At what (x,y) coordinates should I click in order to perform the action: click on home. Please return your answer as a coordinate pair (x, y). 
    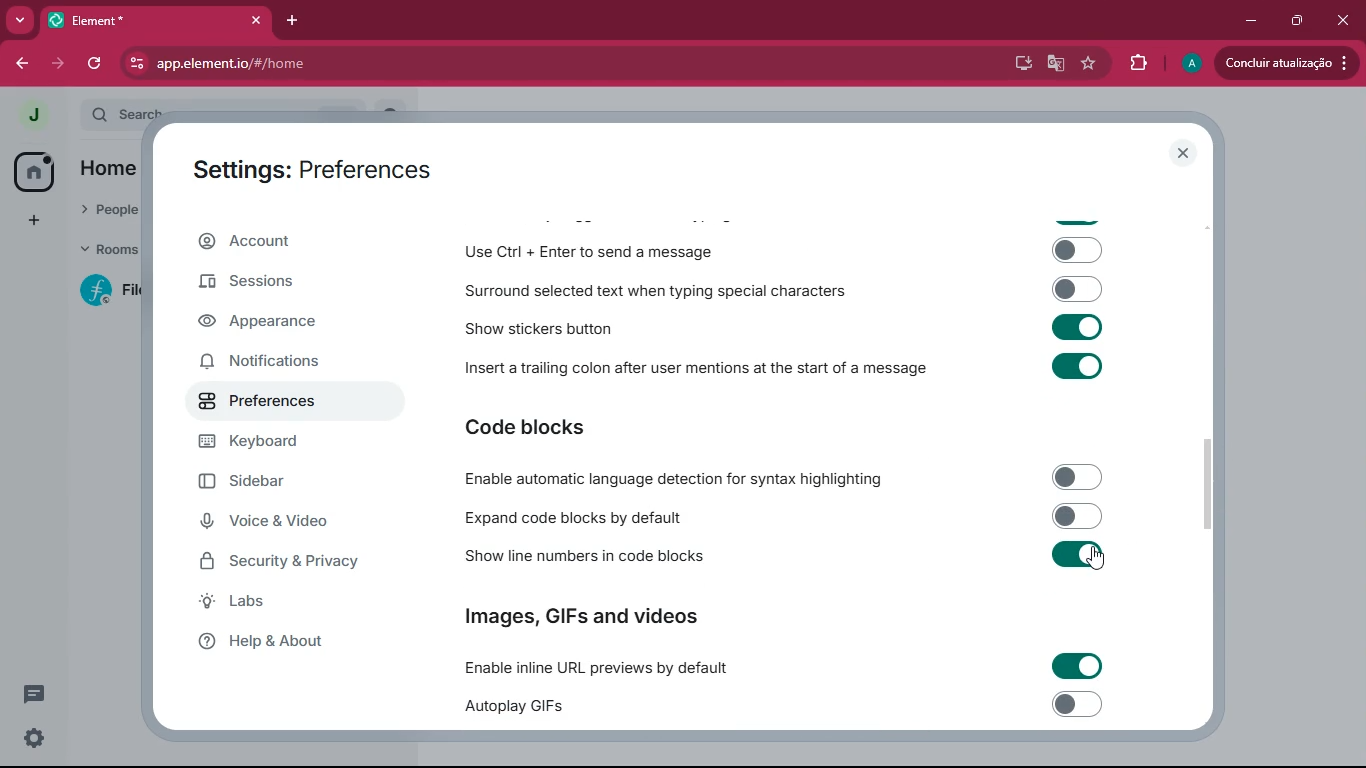
    Looking at the image, I should click on (32, 171).